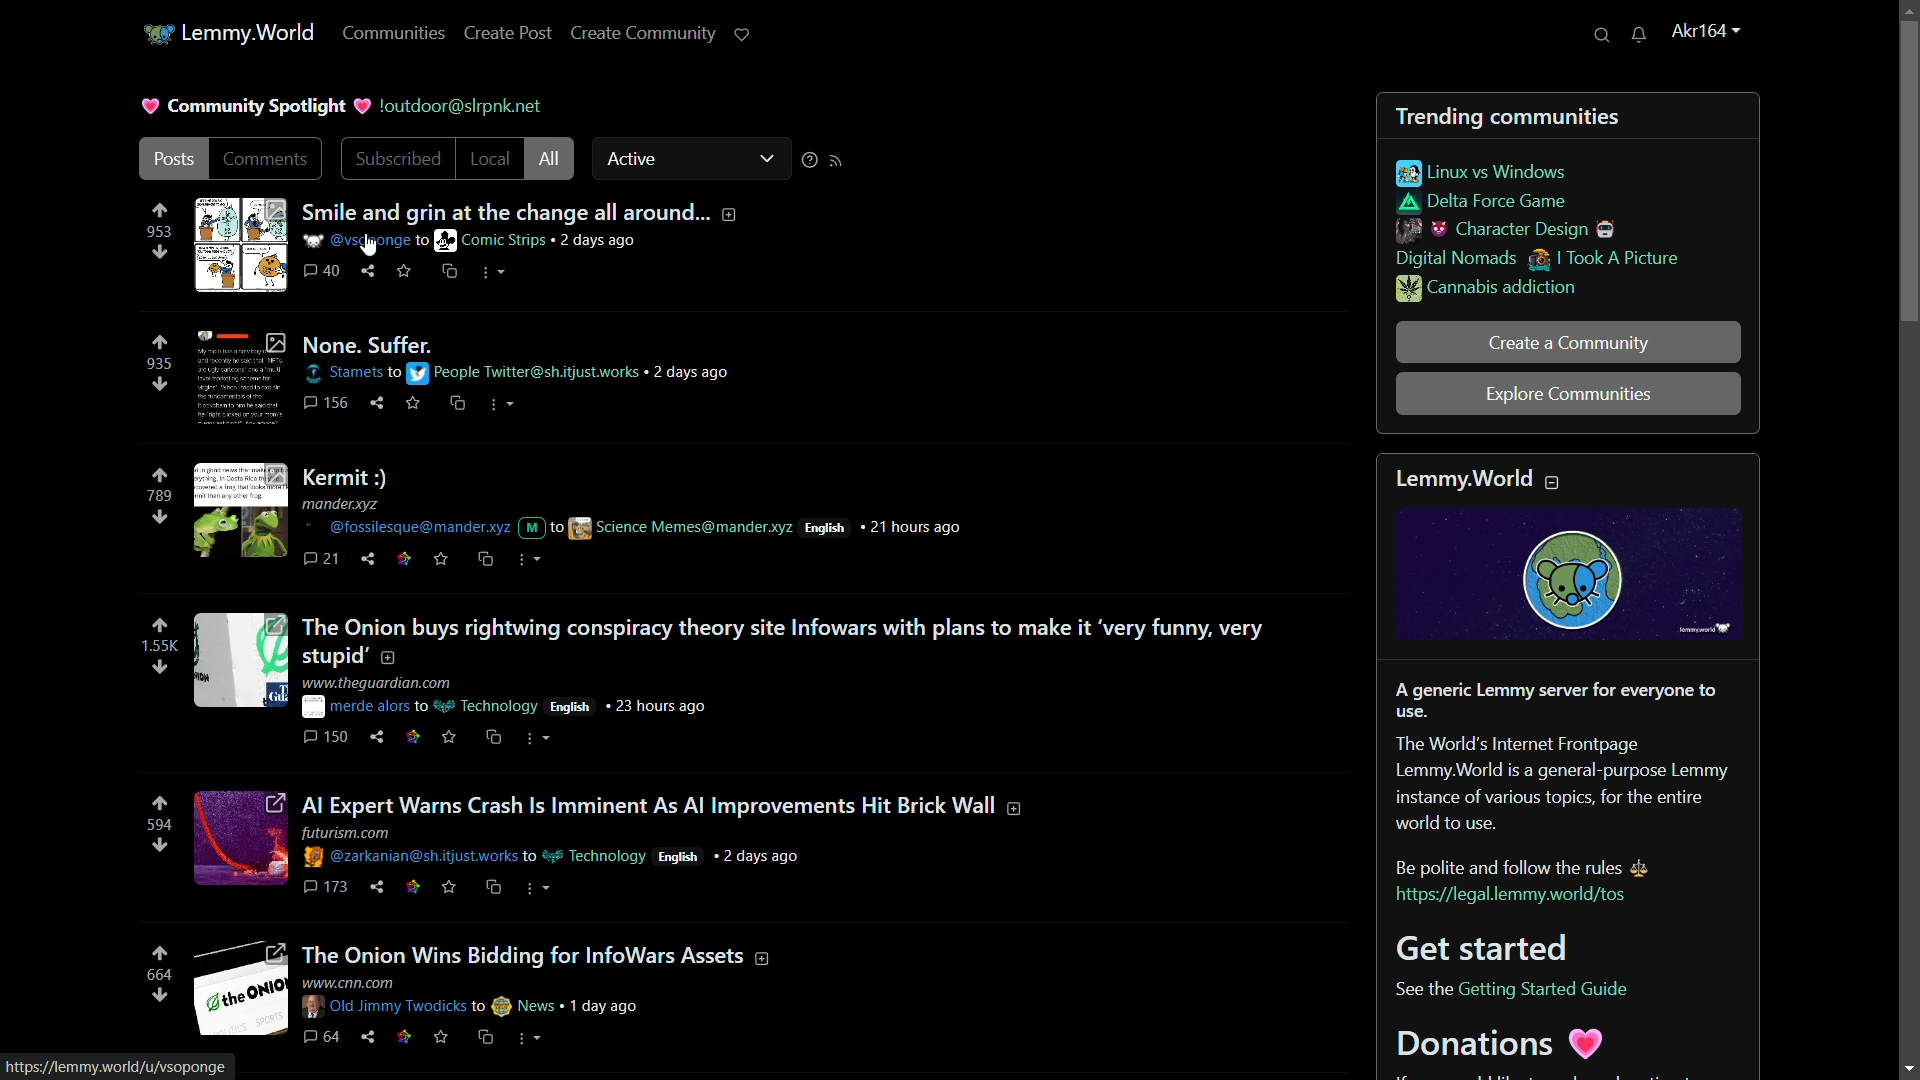 The height and width of the screenshot is (1080, 1920). I want to click on save, so click(440, 1038).